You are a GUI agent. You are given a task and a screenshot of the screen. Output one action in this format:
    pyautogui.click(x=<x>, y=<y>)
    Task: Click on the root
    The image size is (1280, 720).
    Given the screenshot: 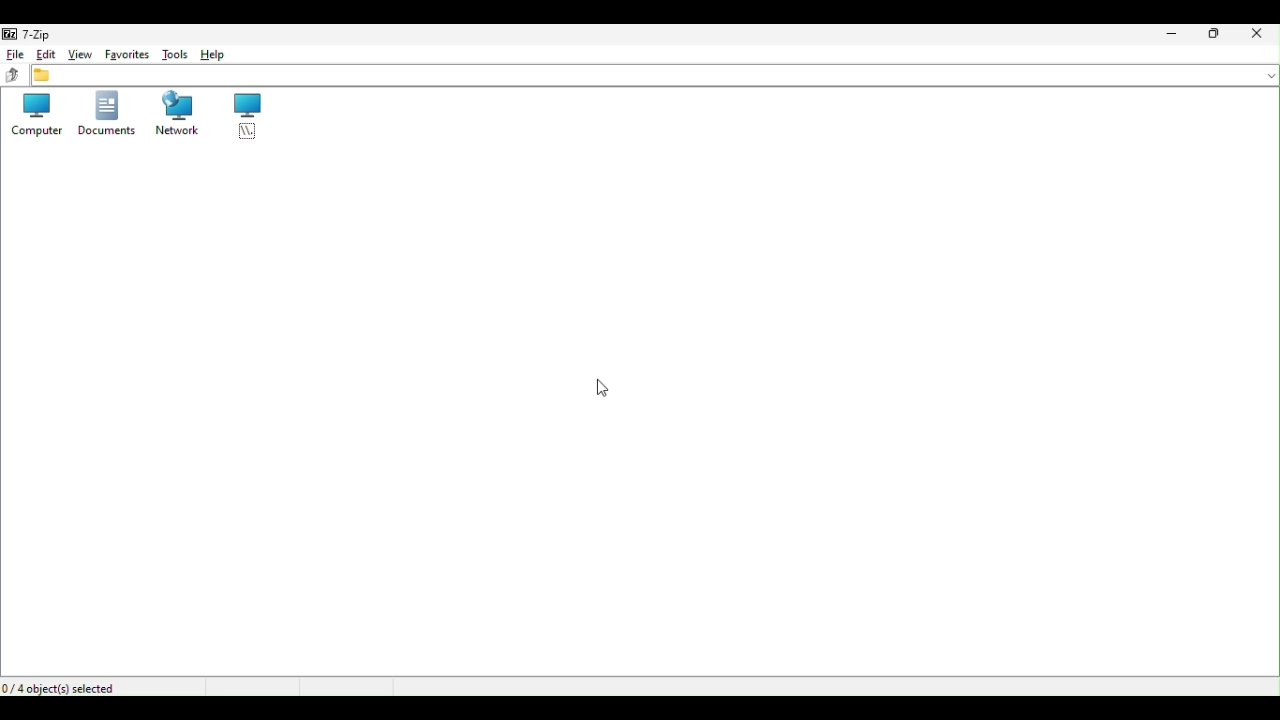 What is the action you would take?
    pyautogui.click(x=243, y=116)
    